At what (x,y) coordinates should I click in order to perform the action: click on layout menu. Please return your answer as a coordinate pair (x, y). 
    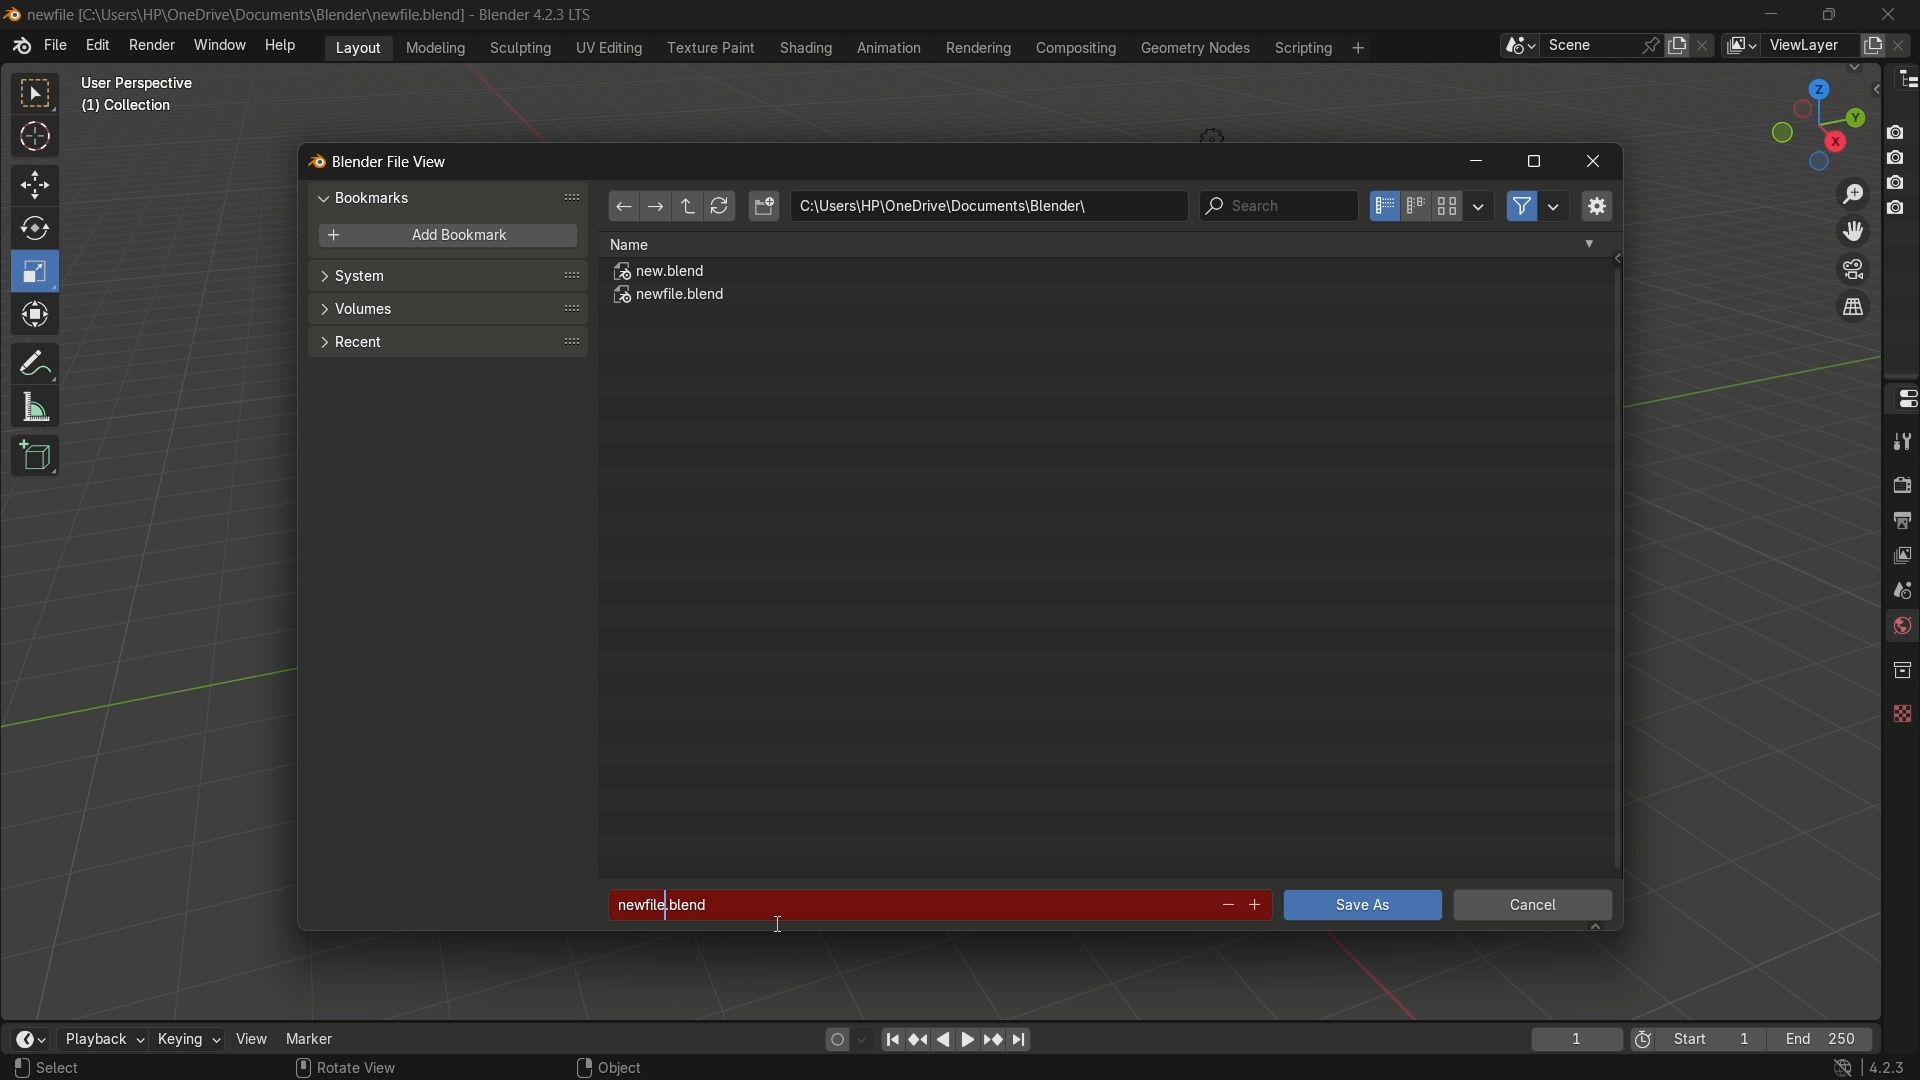
    Looking at the image, I should click on (358, 46).